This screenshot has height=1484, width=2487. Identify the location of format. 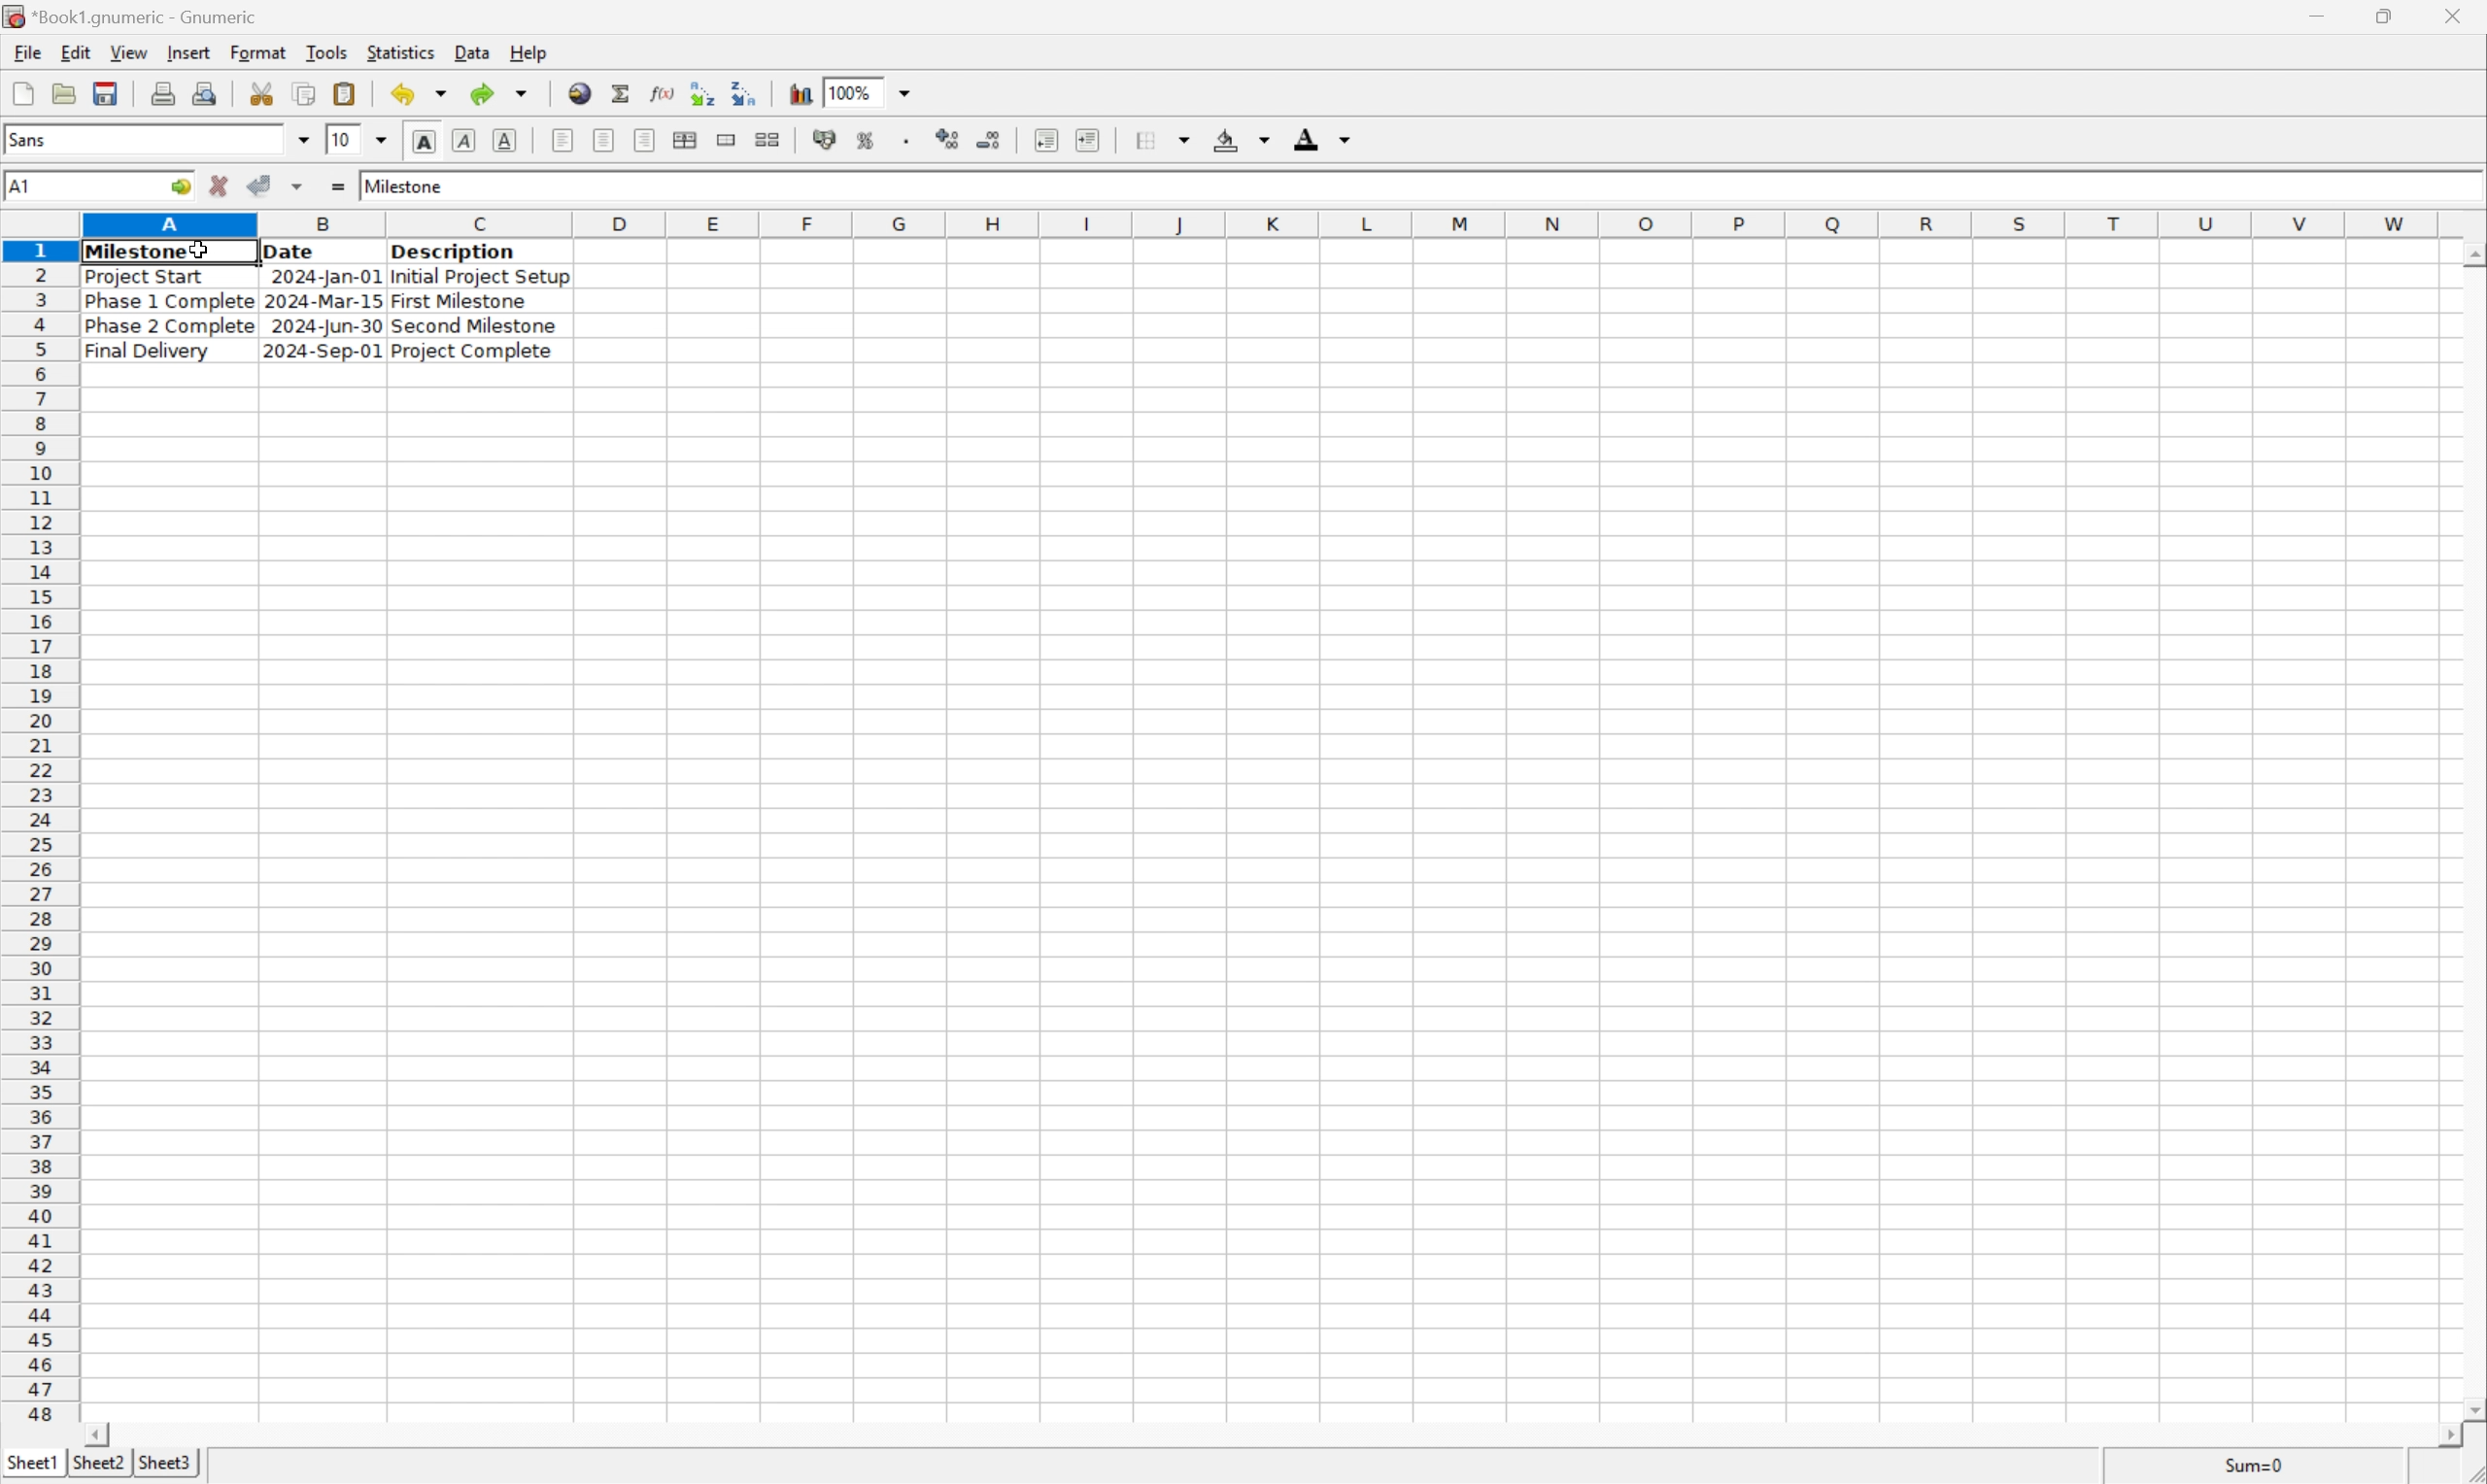
(257, 51).